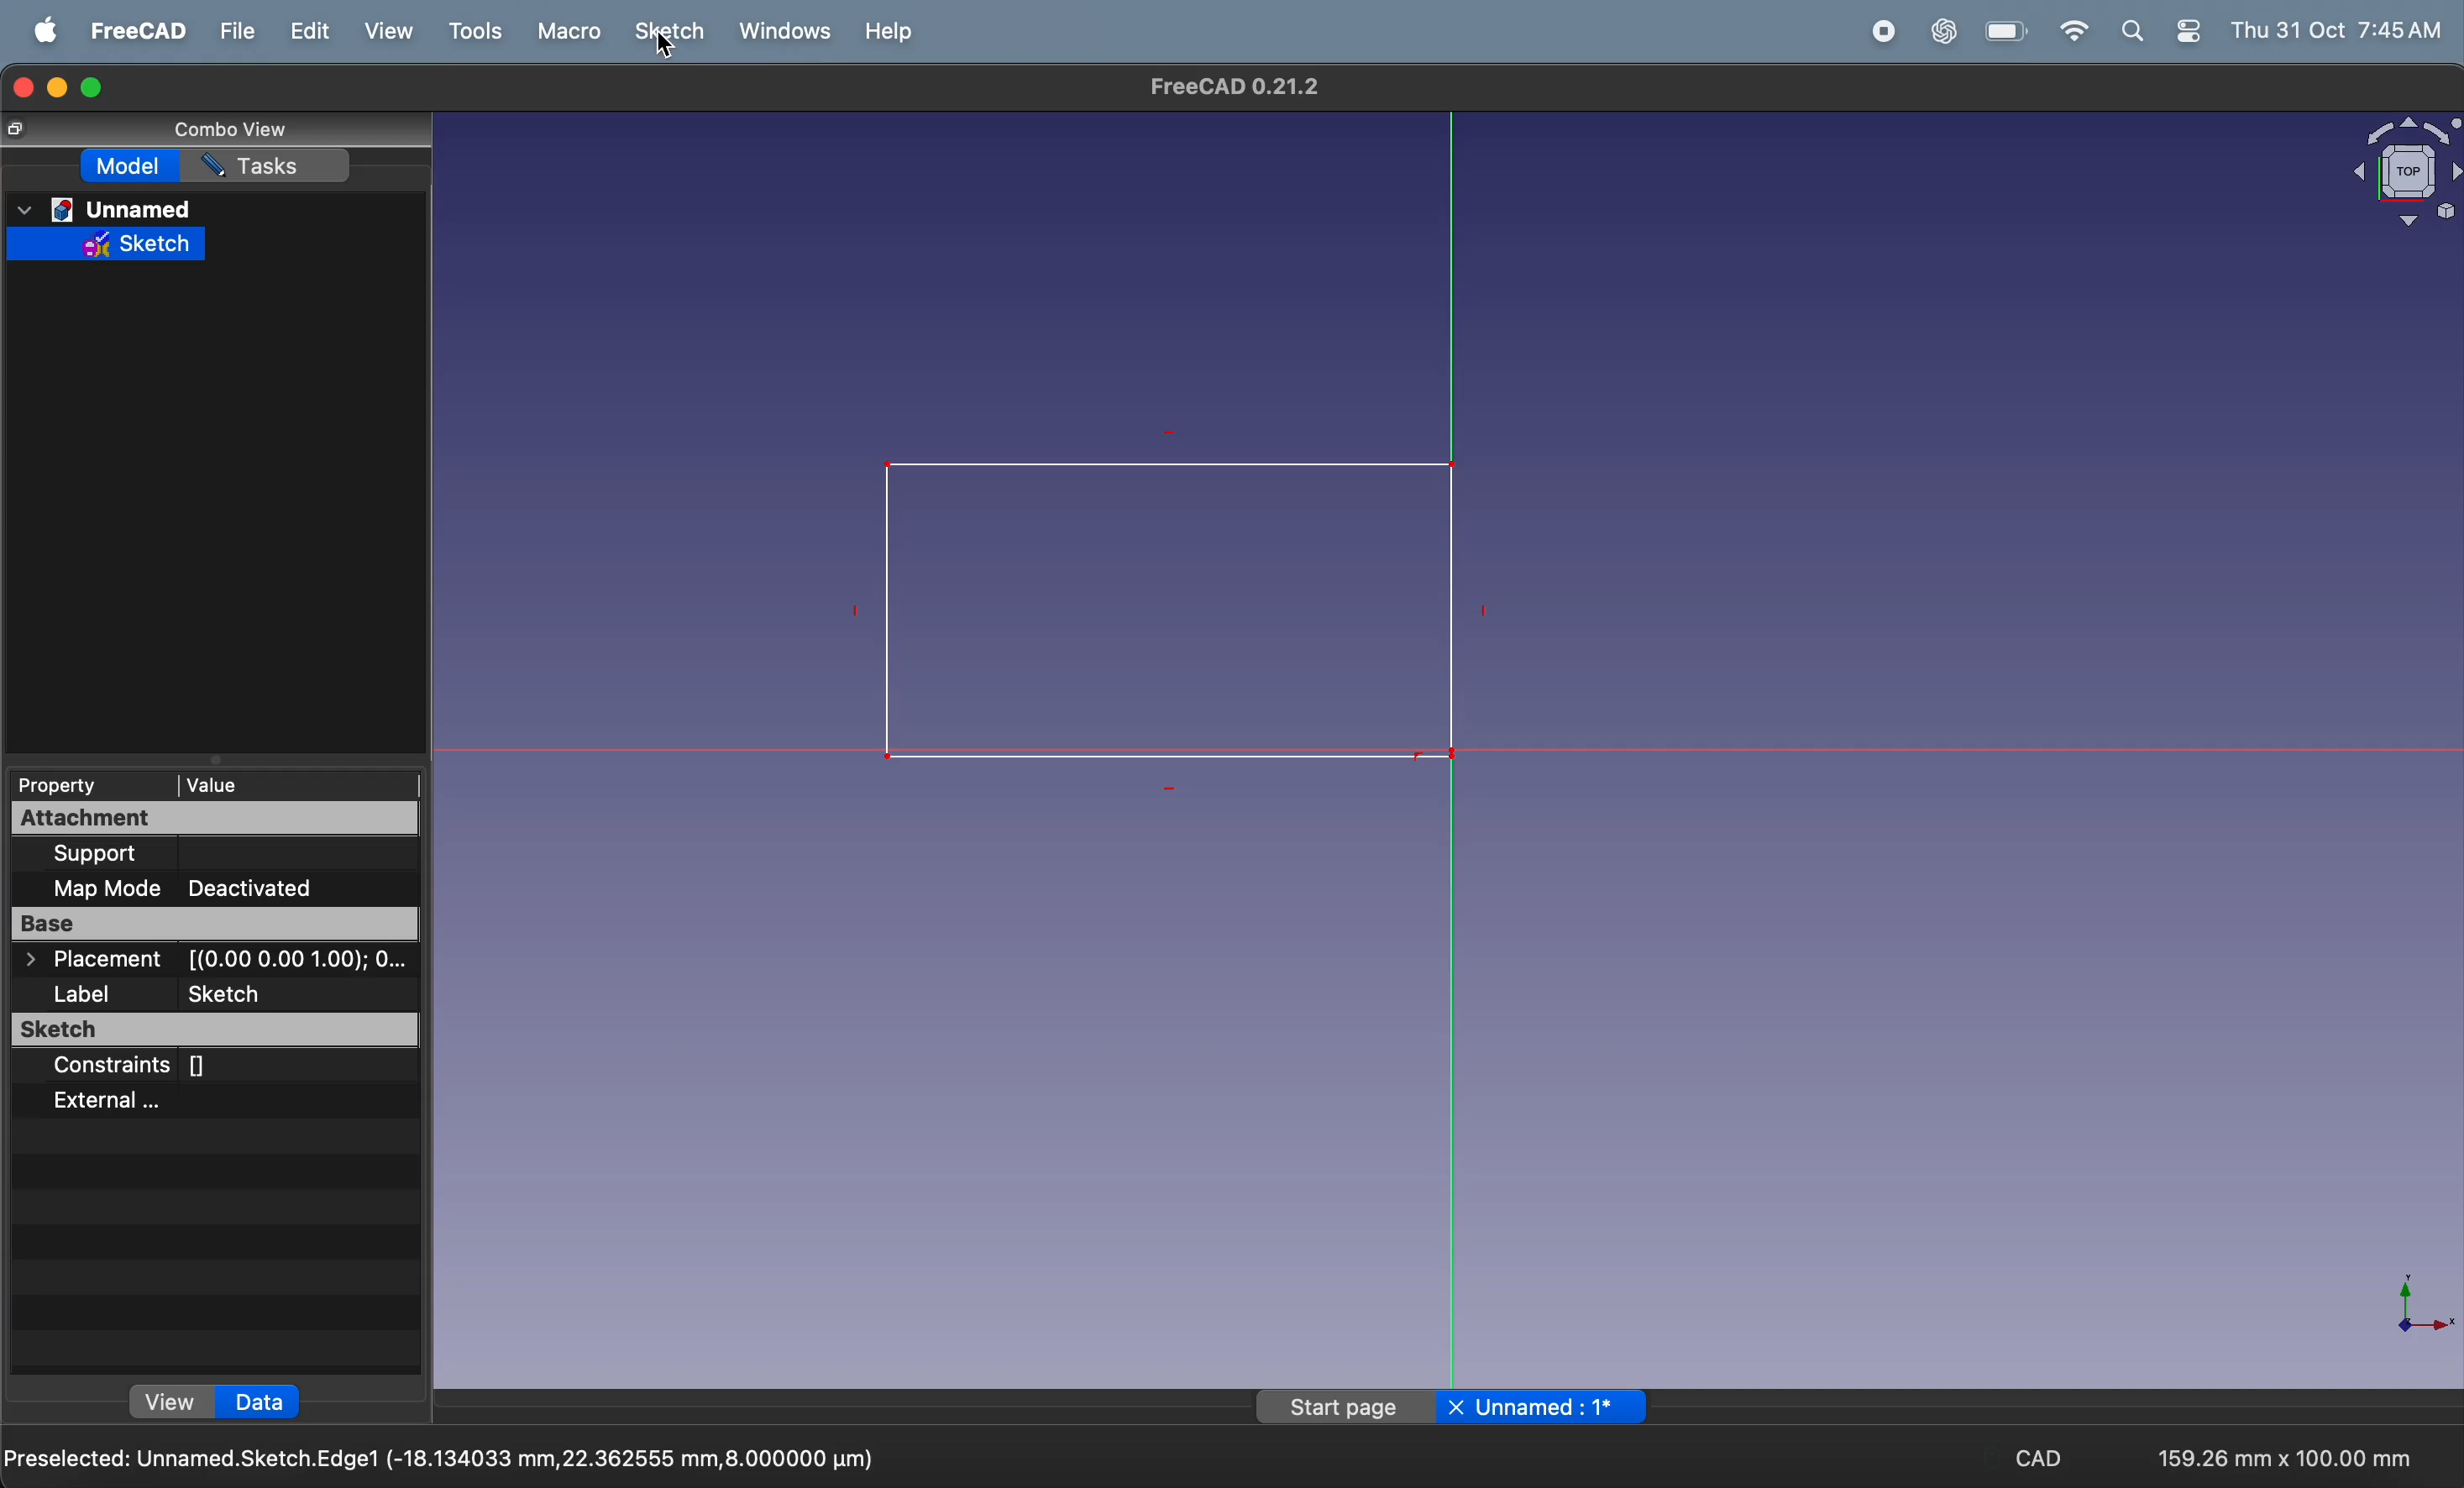  I want to click on combo view, so click(230, 128).